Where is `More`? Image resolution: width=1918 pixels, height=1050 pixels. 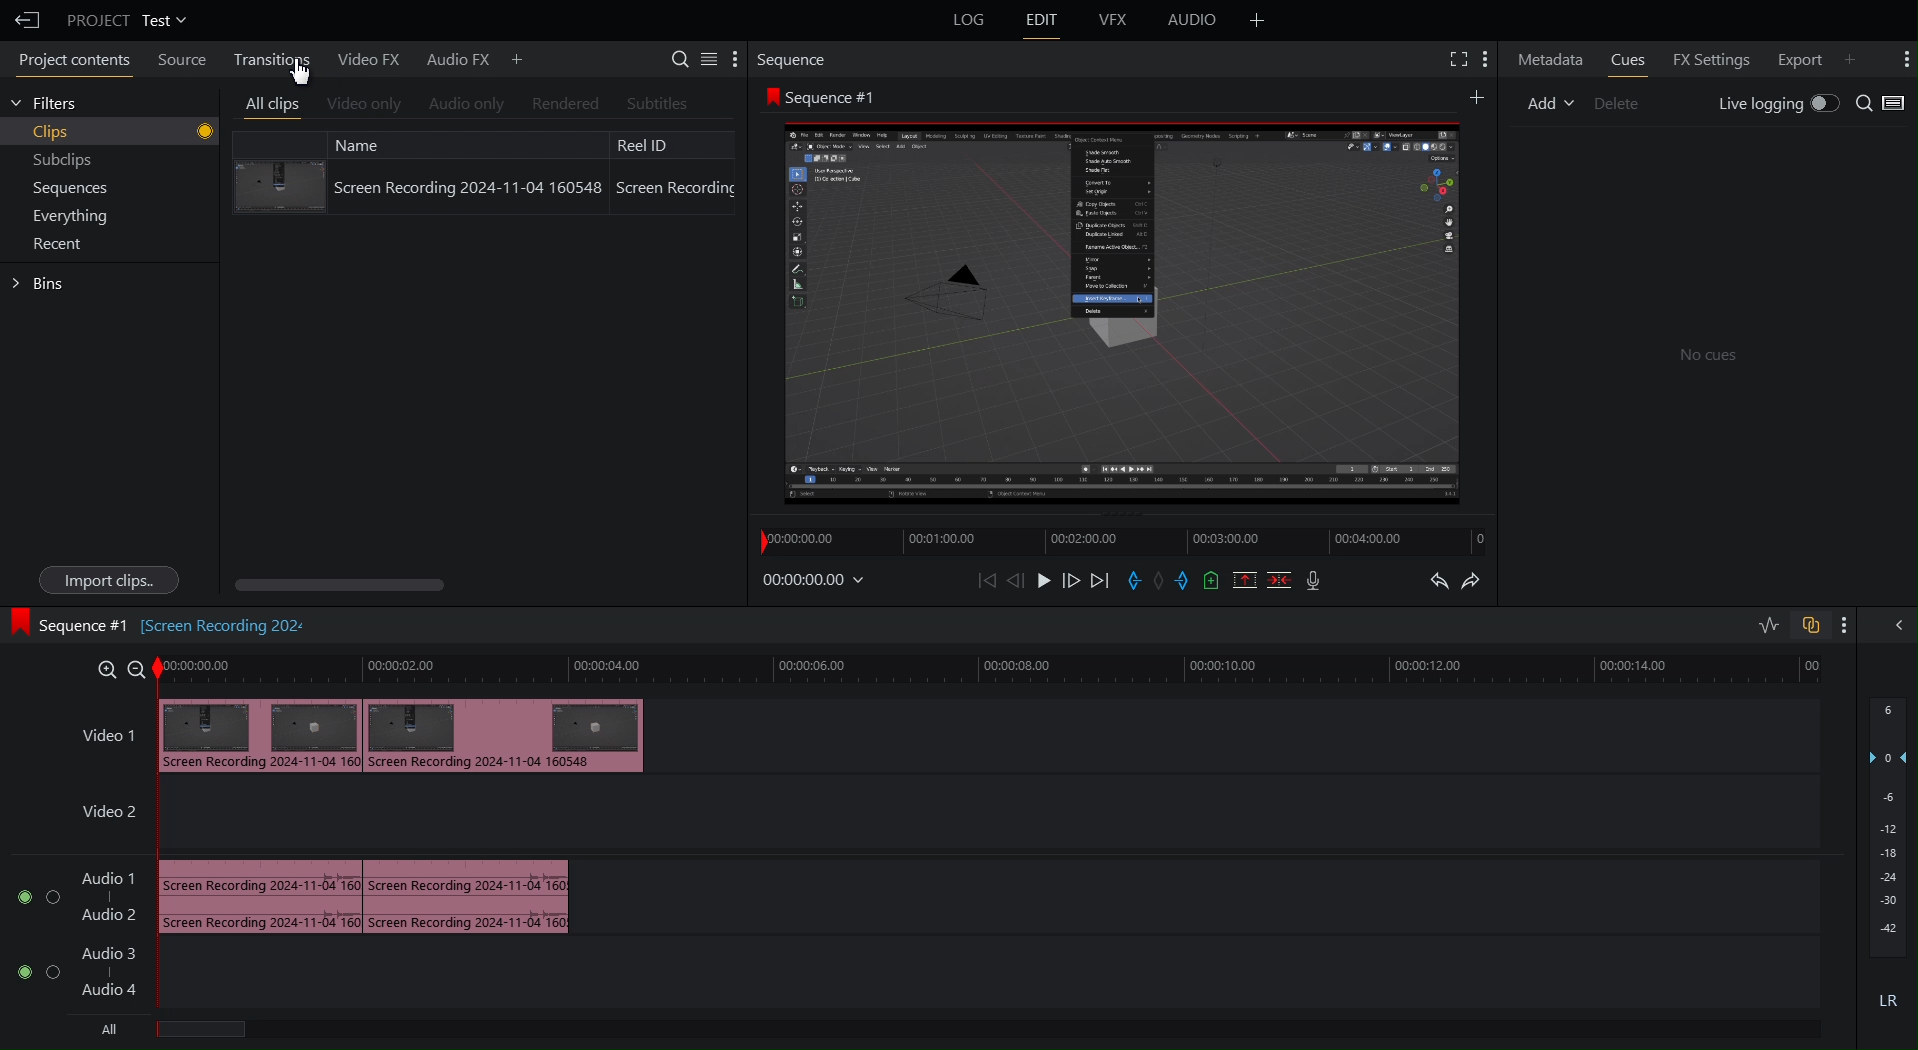 More is located at coordinates (1477, 95).